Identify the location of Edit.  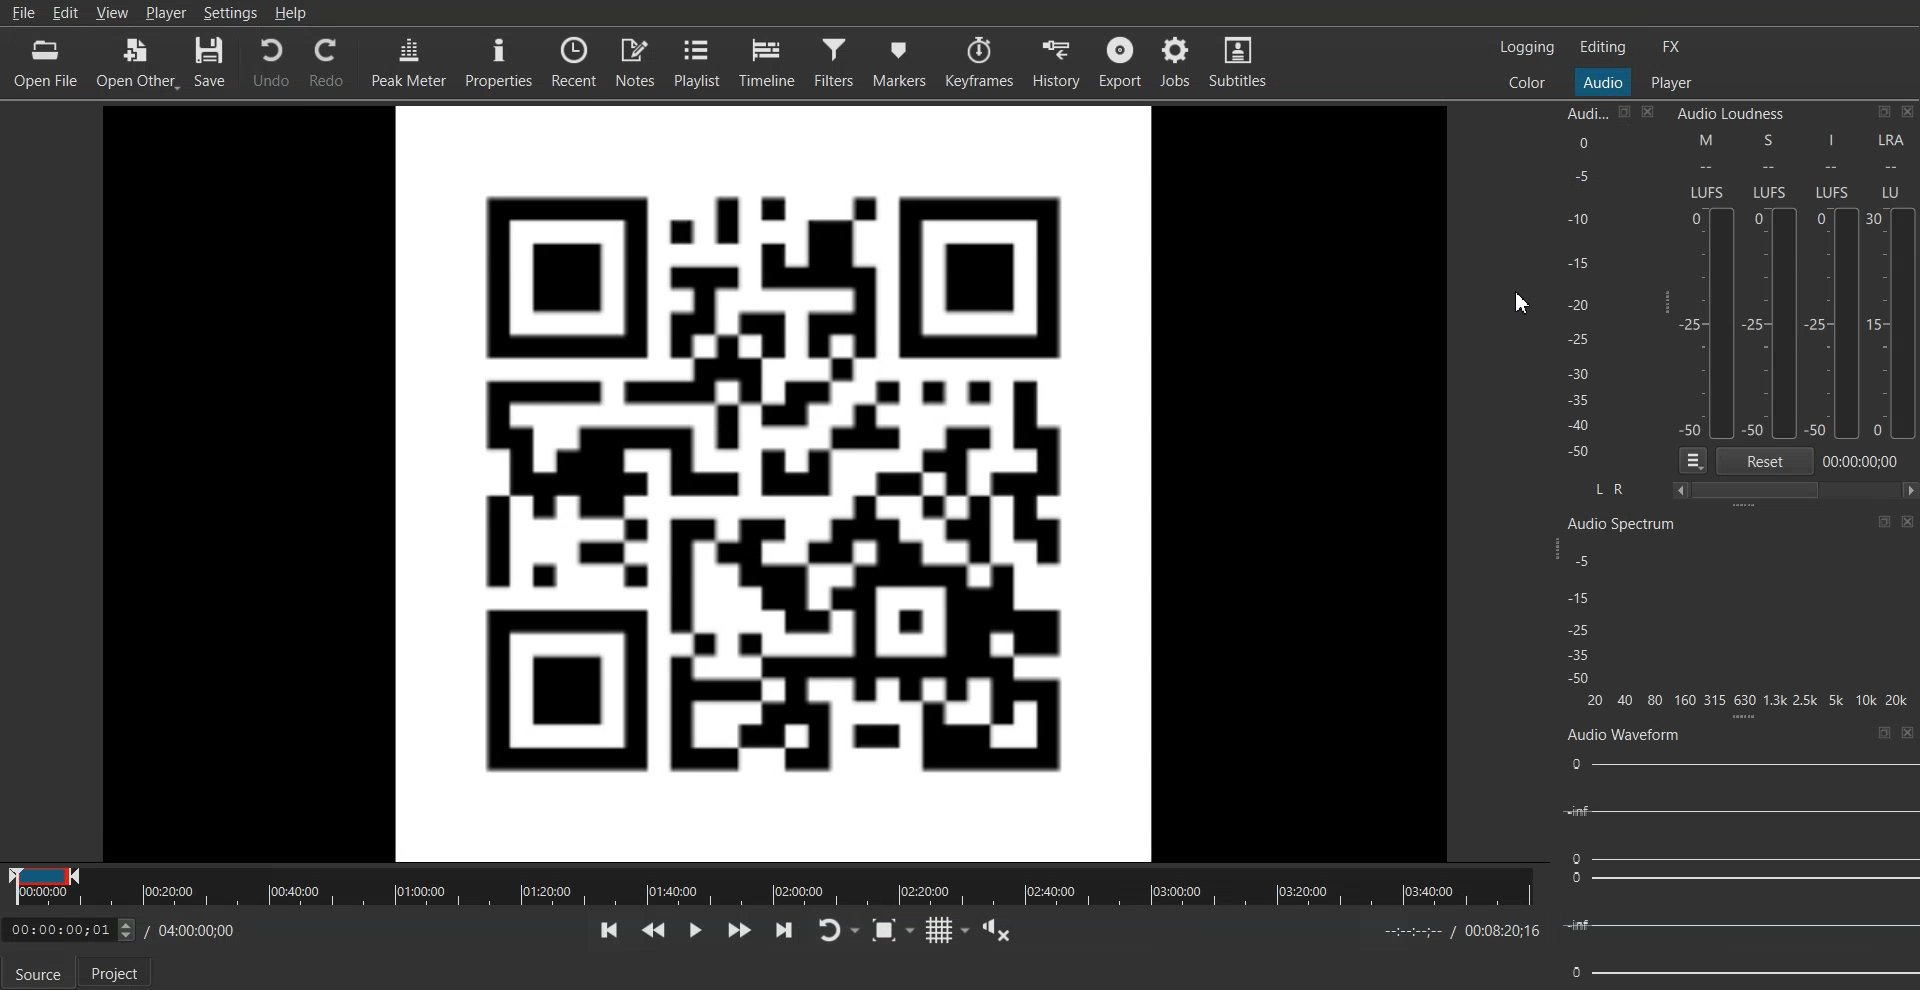
(66, 12).